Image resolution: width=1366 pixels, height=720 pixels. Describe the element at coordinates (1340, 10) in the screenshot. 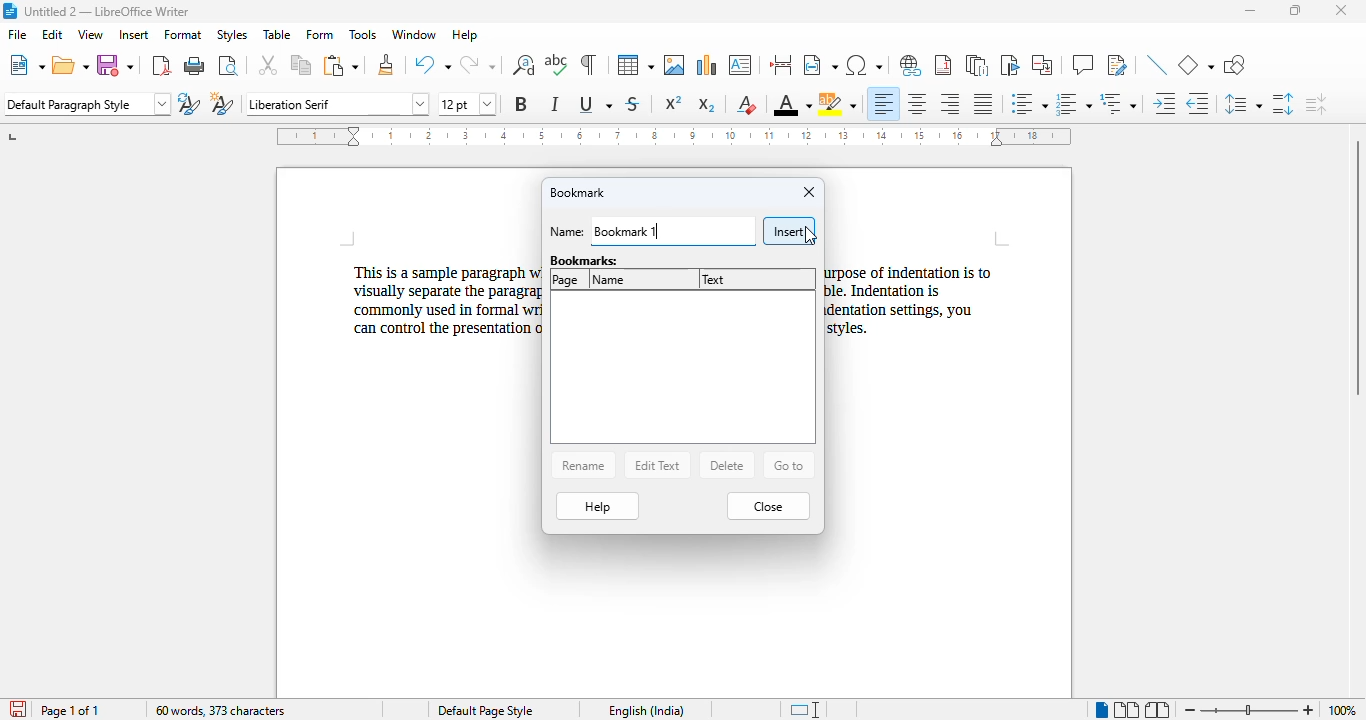

I see `close` at that location.